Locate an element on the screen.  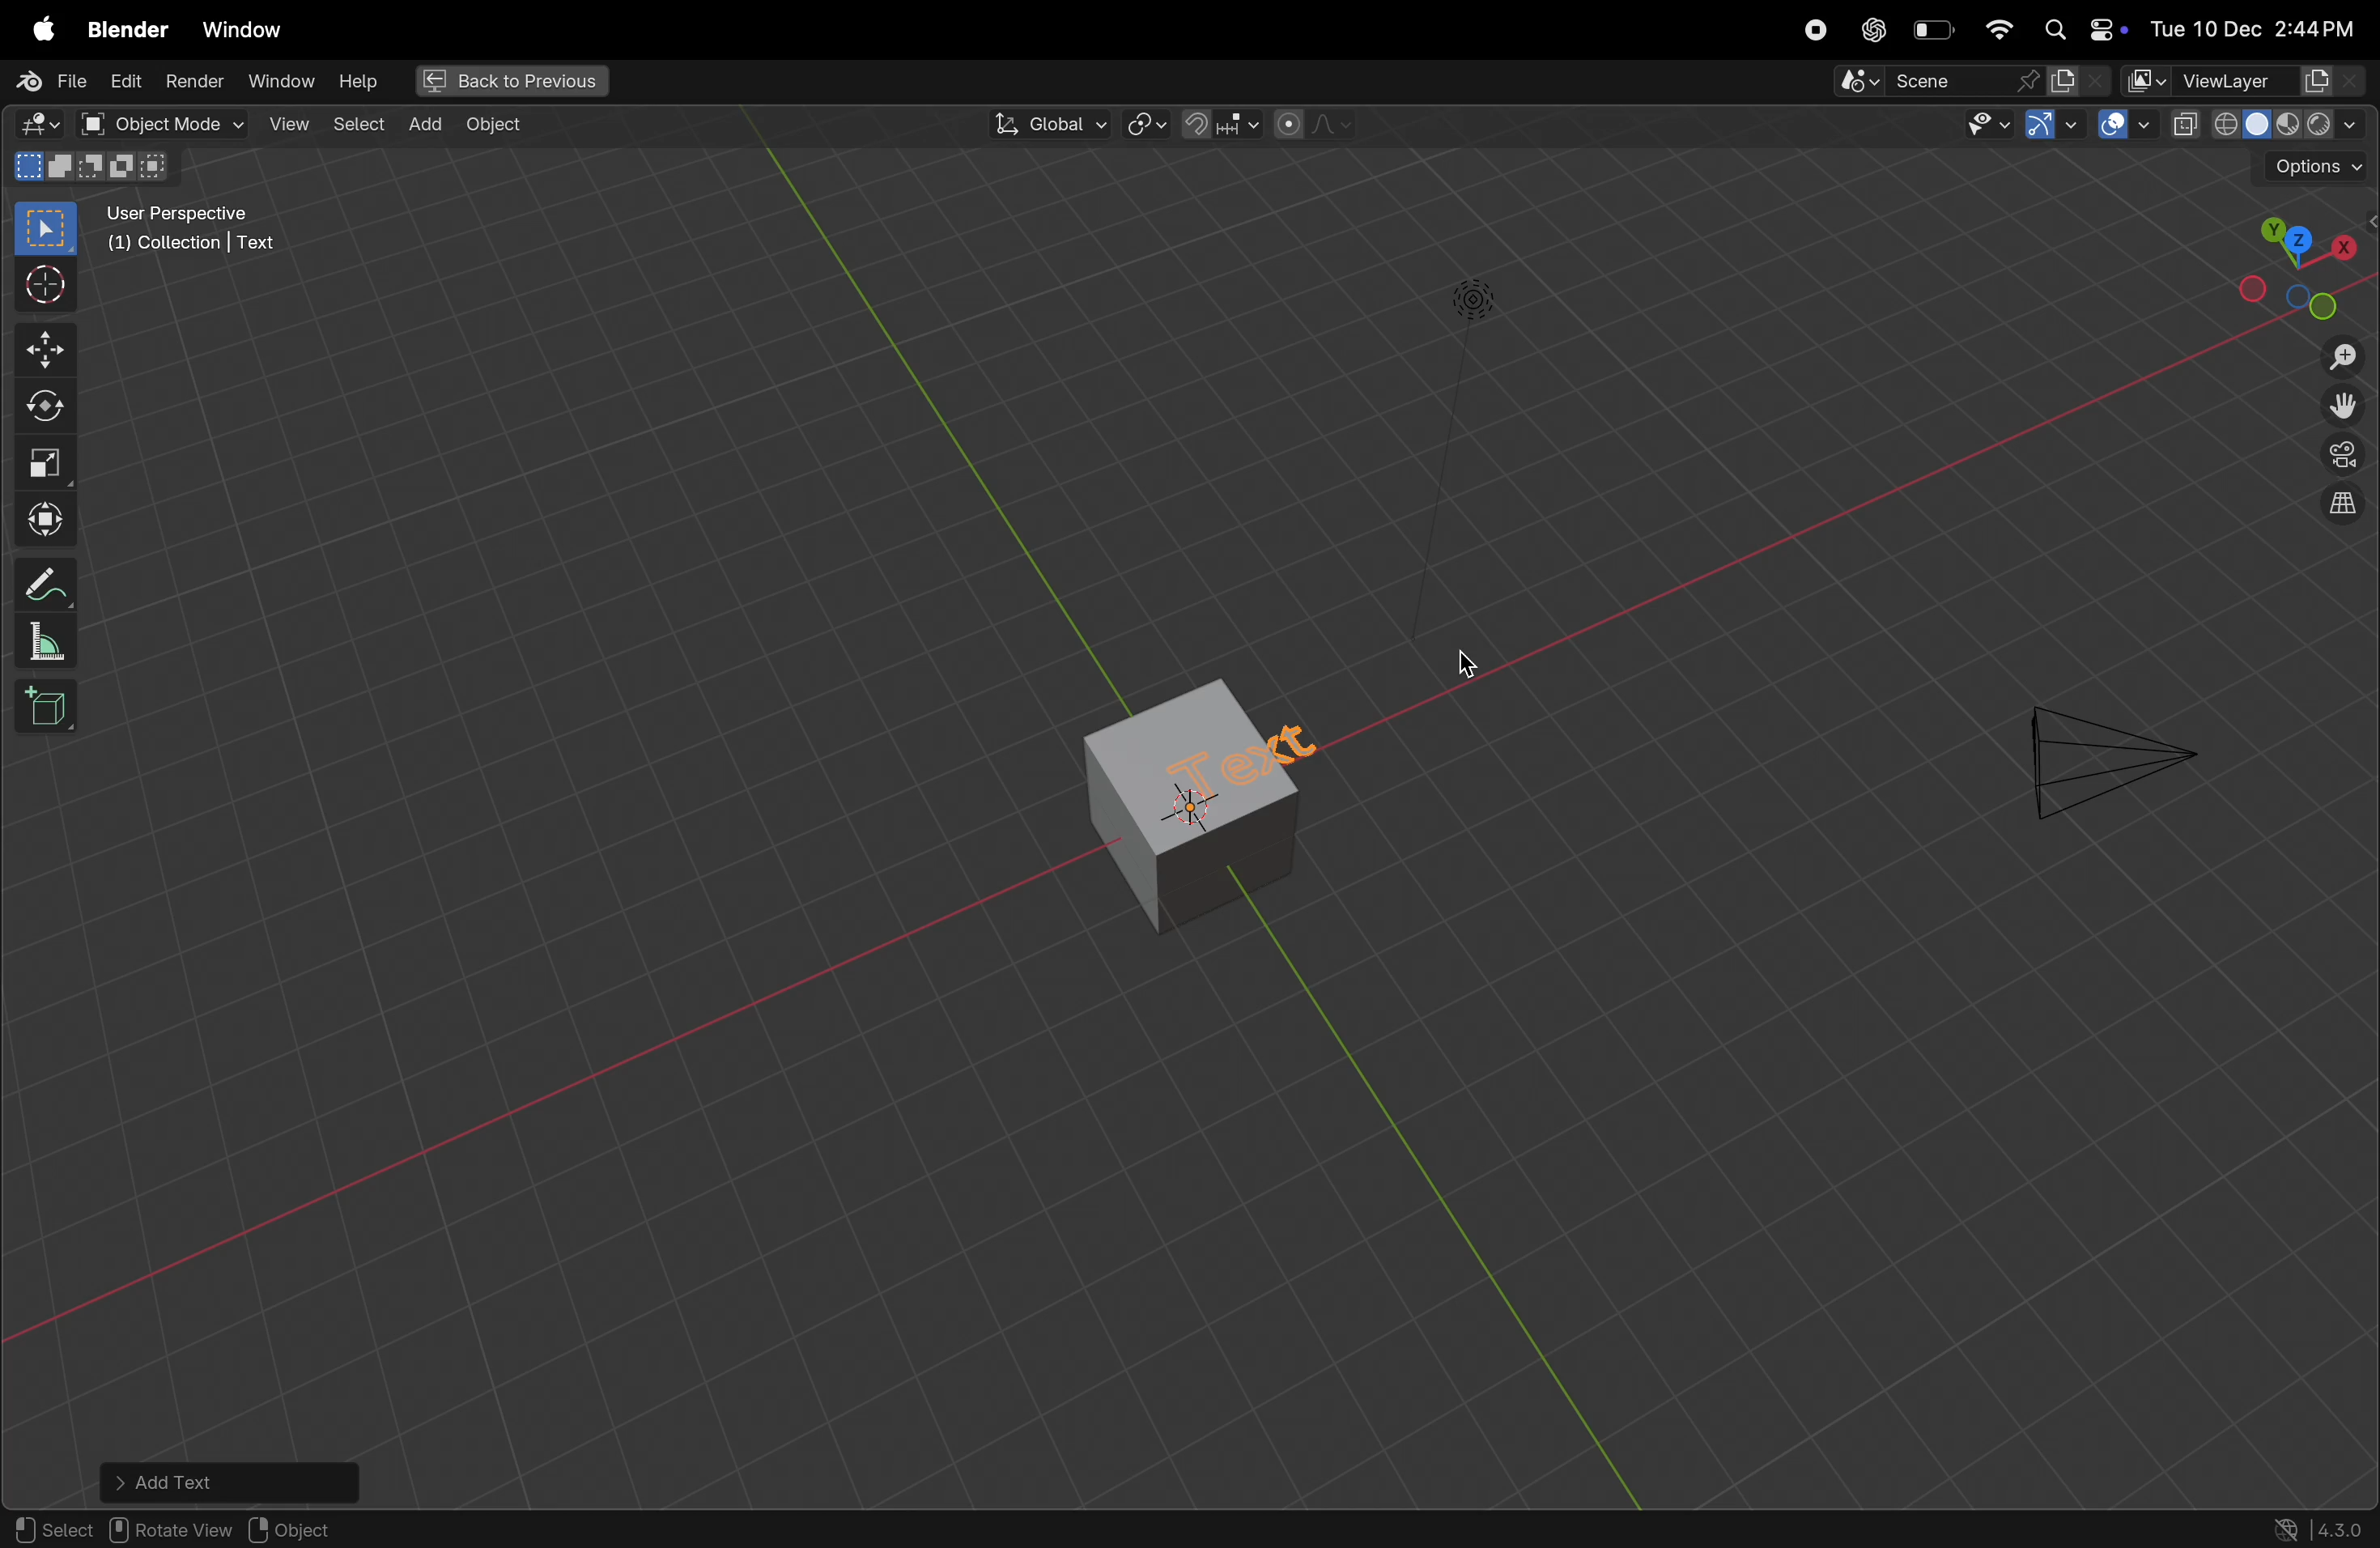
 is located at coordinates (2125, 125).